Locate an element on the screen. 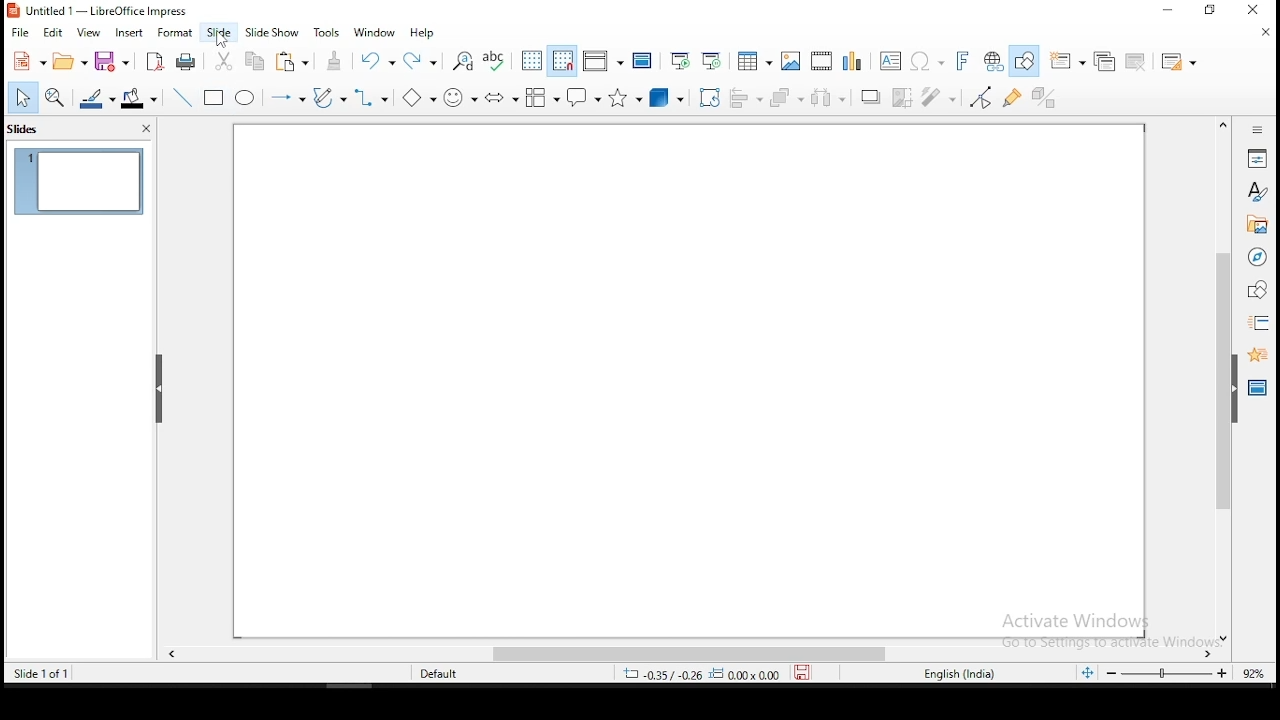 This screenshot has height=720, width=1280. filter is located at coordinates (939, 97).